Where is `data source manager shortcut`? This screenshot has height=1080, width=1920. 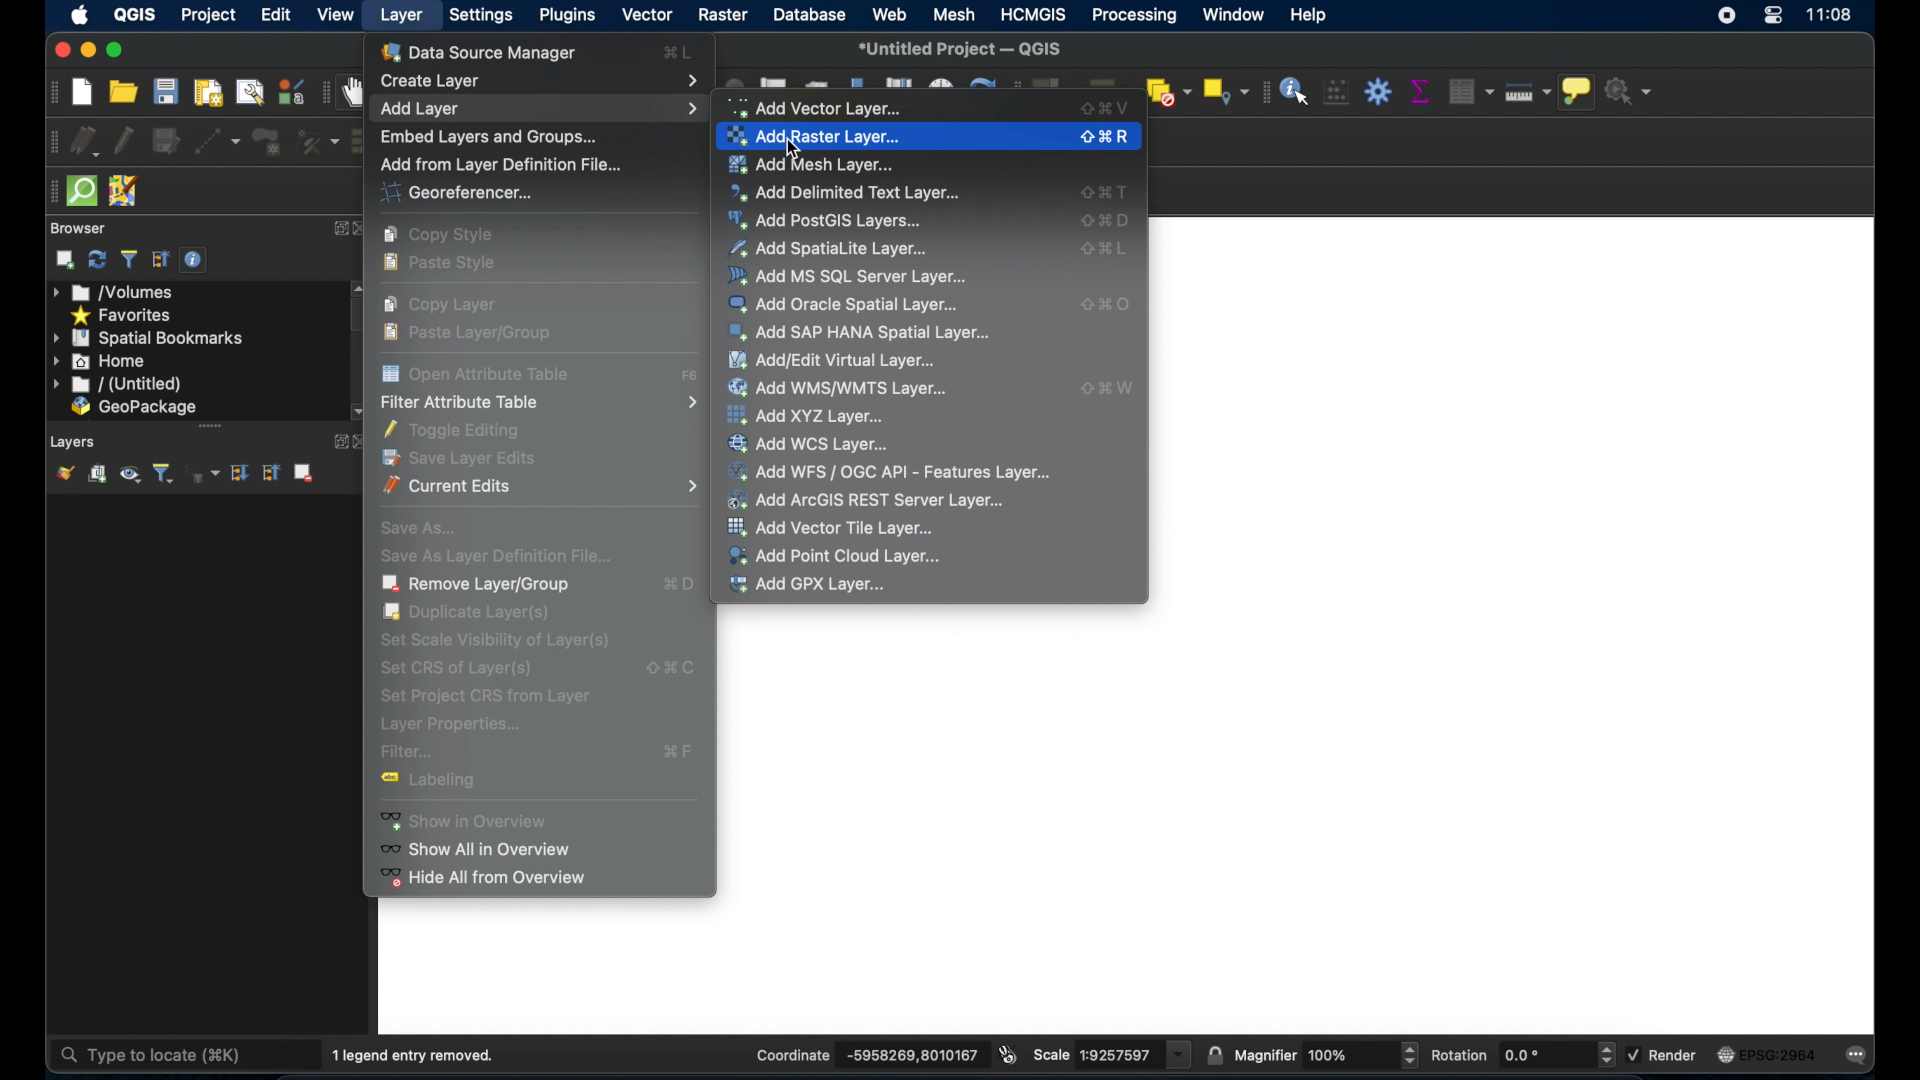
data source manager shortcut is located at coordinates (677, 52).